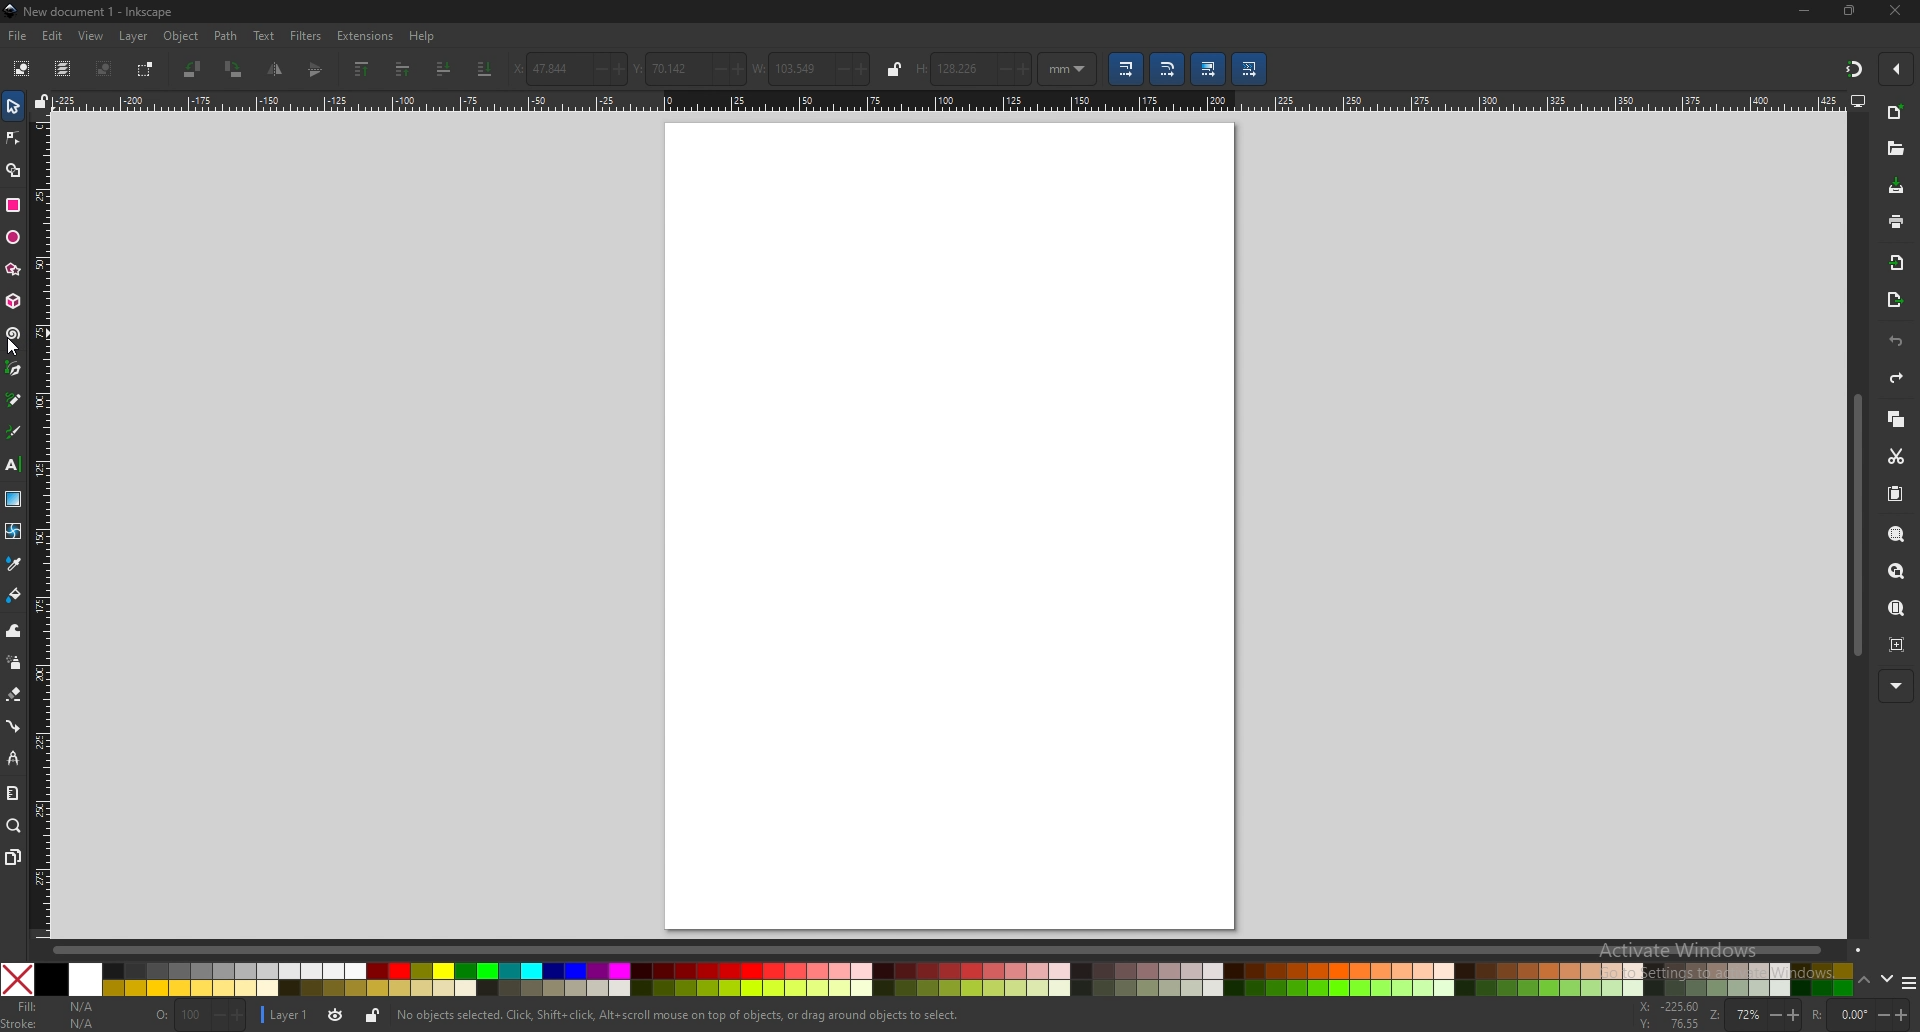  I want to click on open, so click(1895, 151).